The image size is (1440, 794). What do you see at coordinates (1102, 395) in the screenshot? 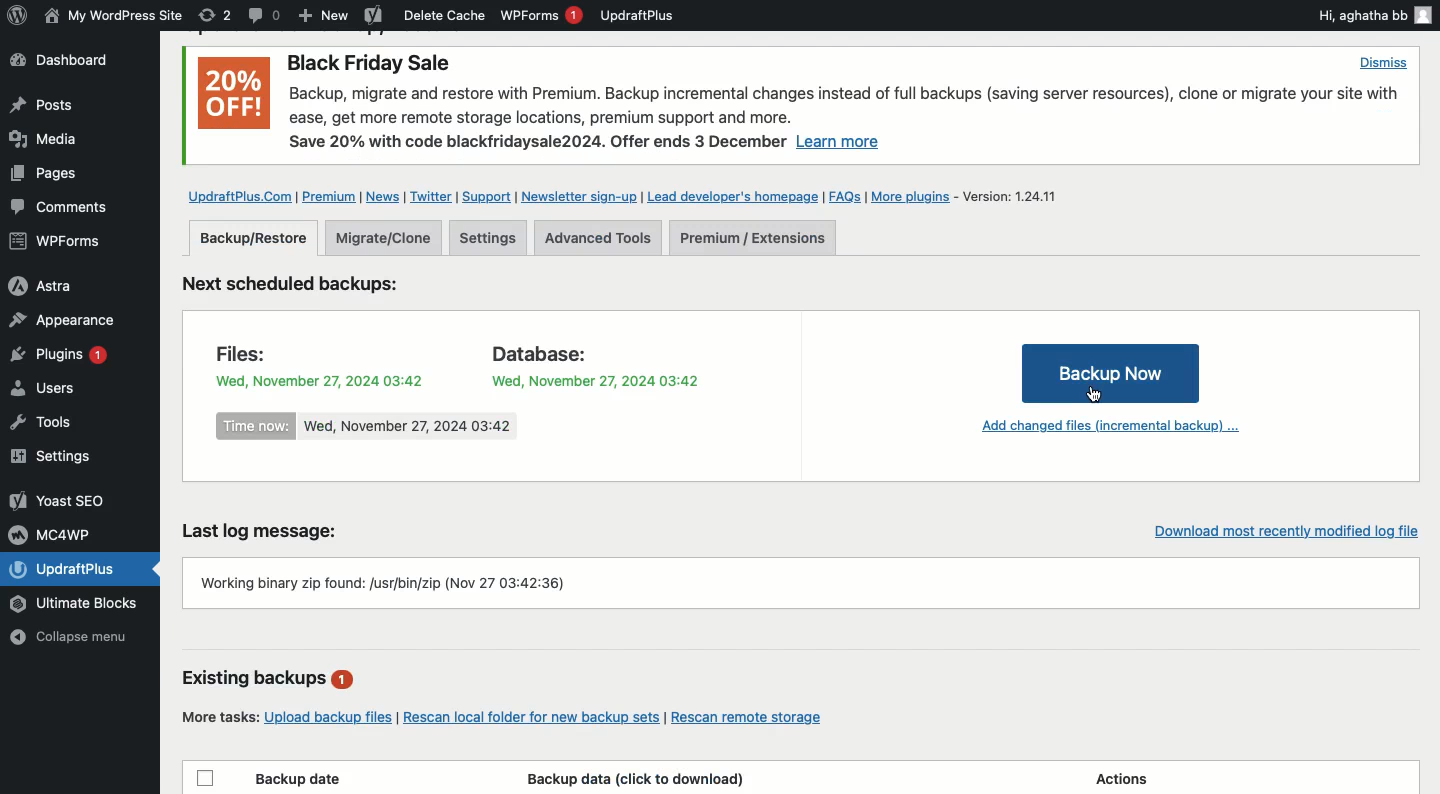
I see `Cursor` at bounding box center [1102, 395].